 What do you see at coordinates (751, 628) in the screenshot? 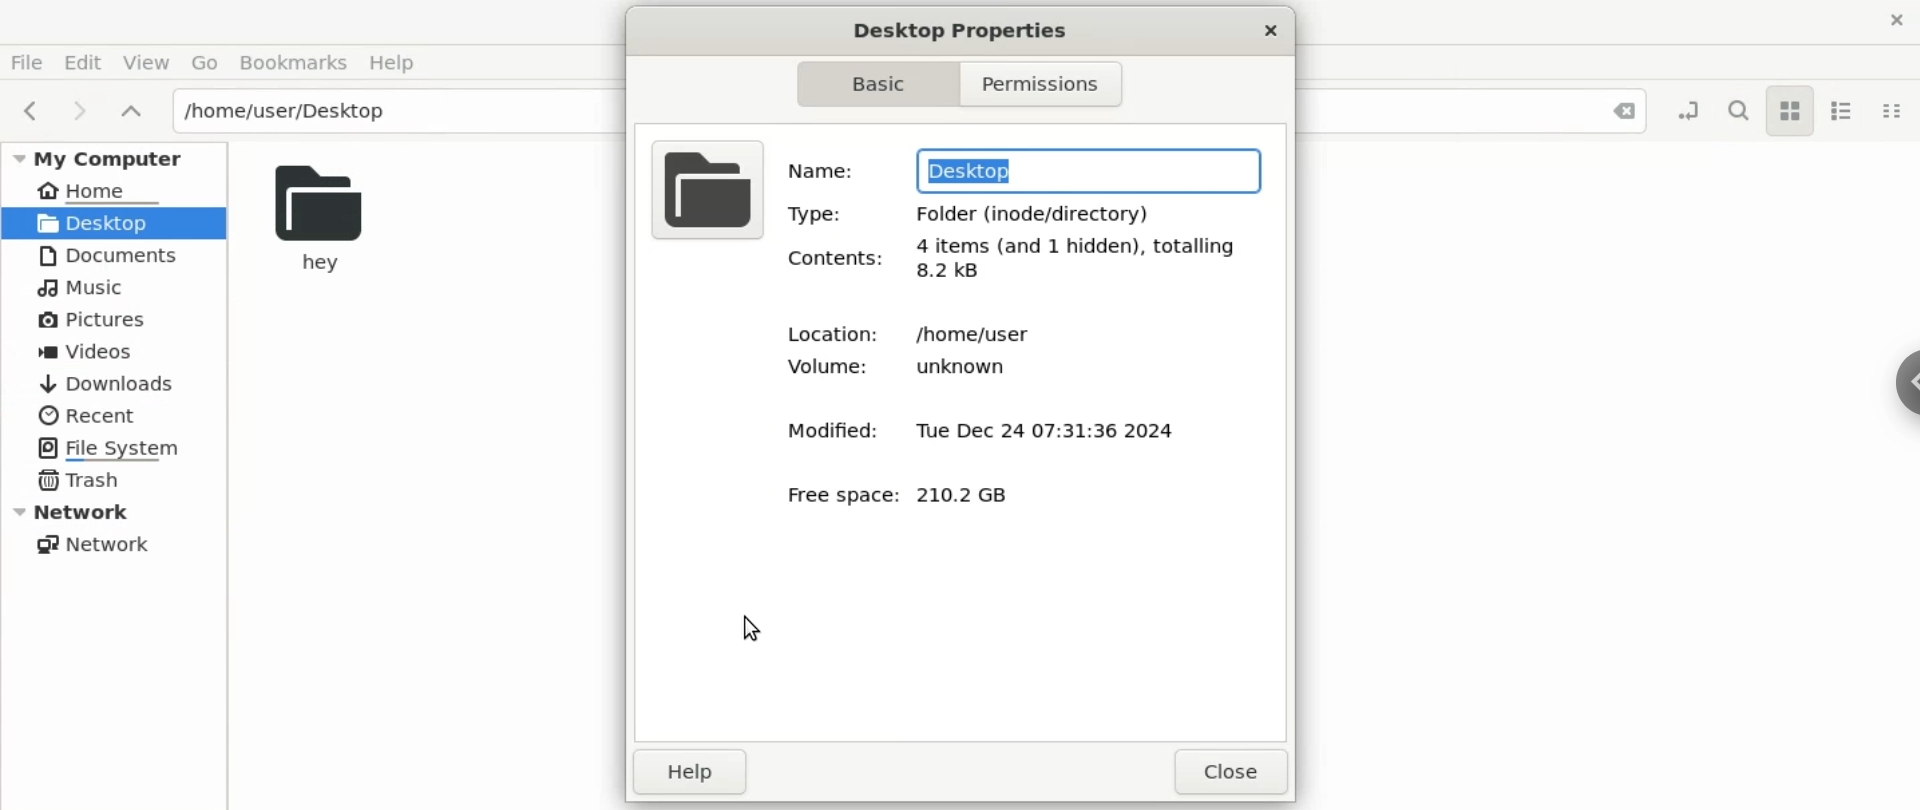
I see `cursor` at bounding box center [751, 628].